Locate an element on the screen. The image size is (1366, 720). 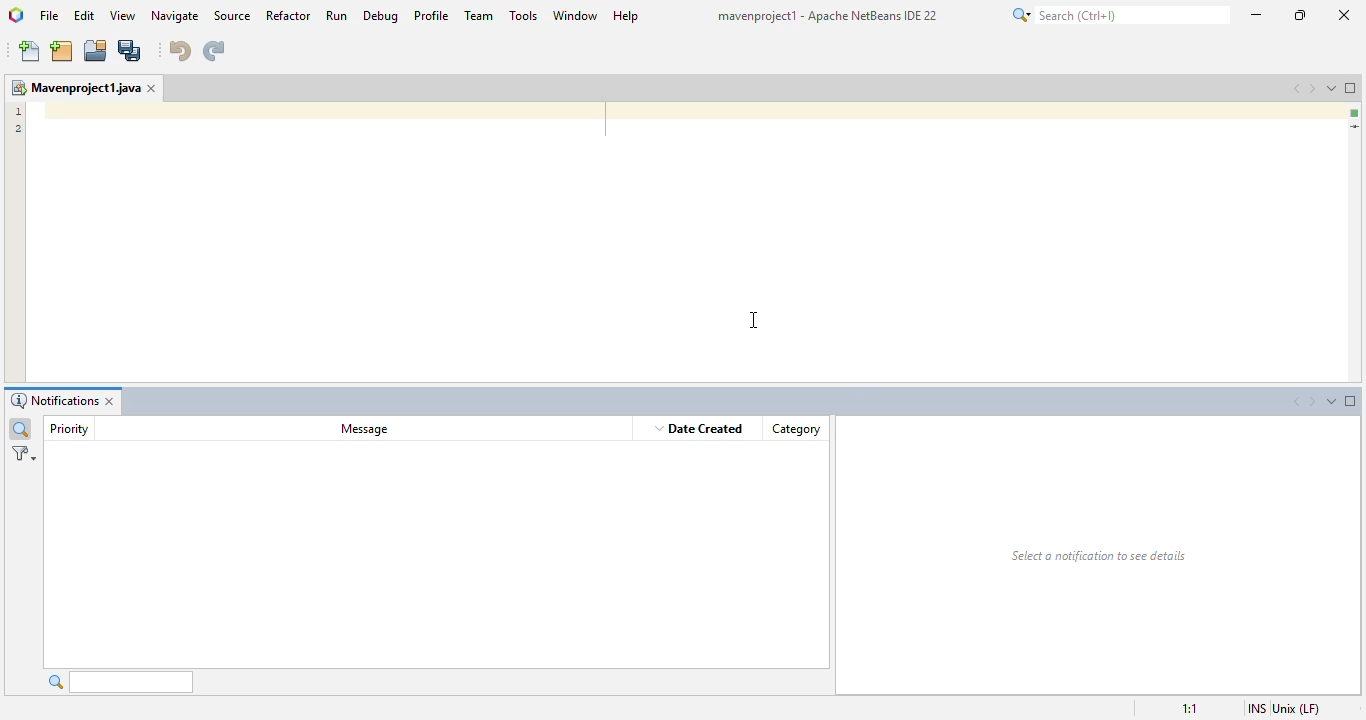
scroll documents right is located at coordinates (1315, 88).